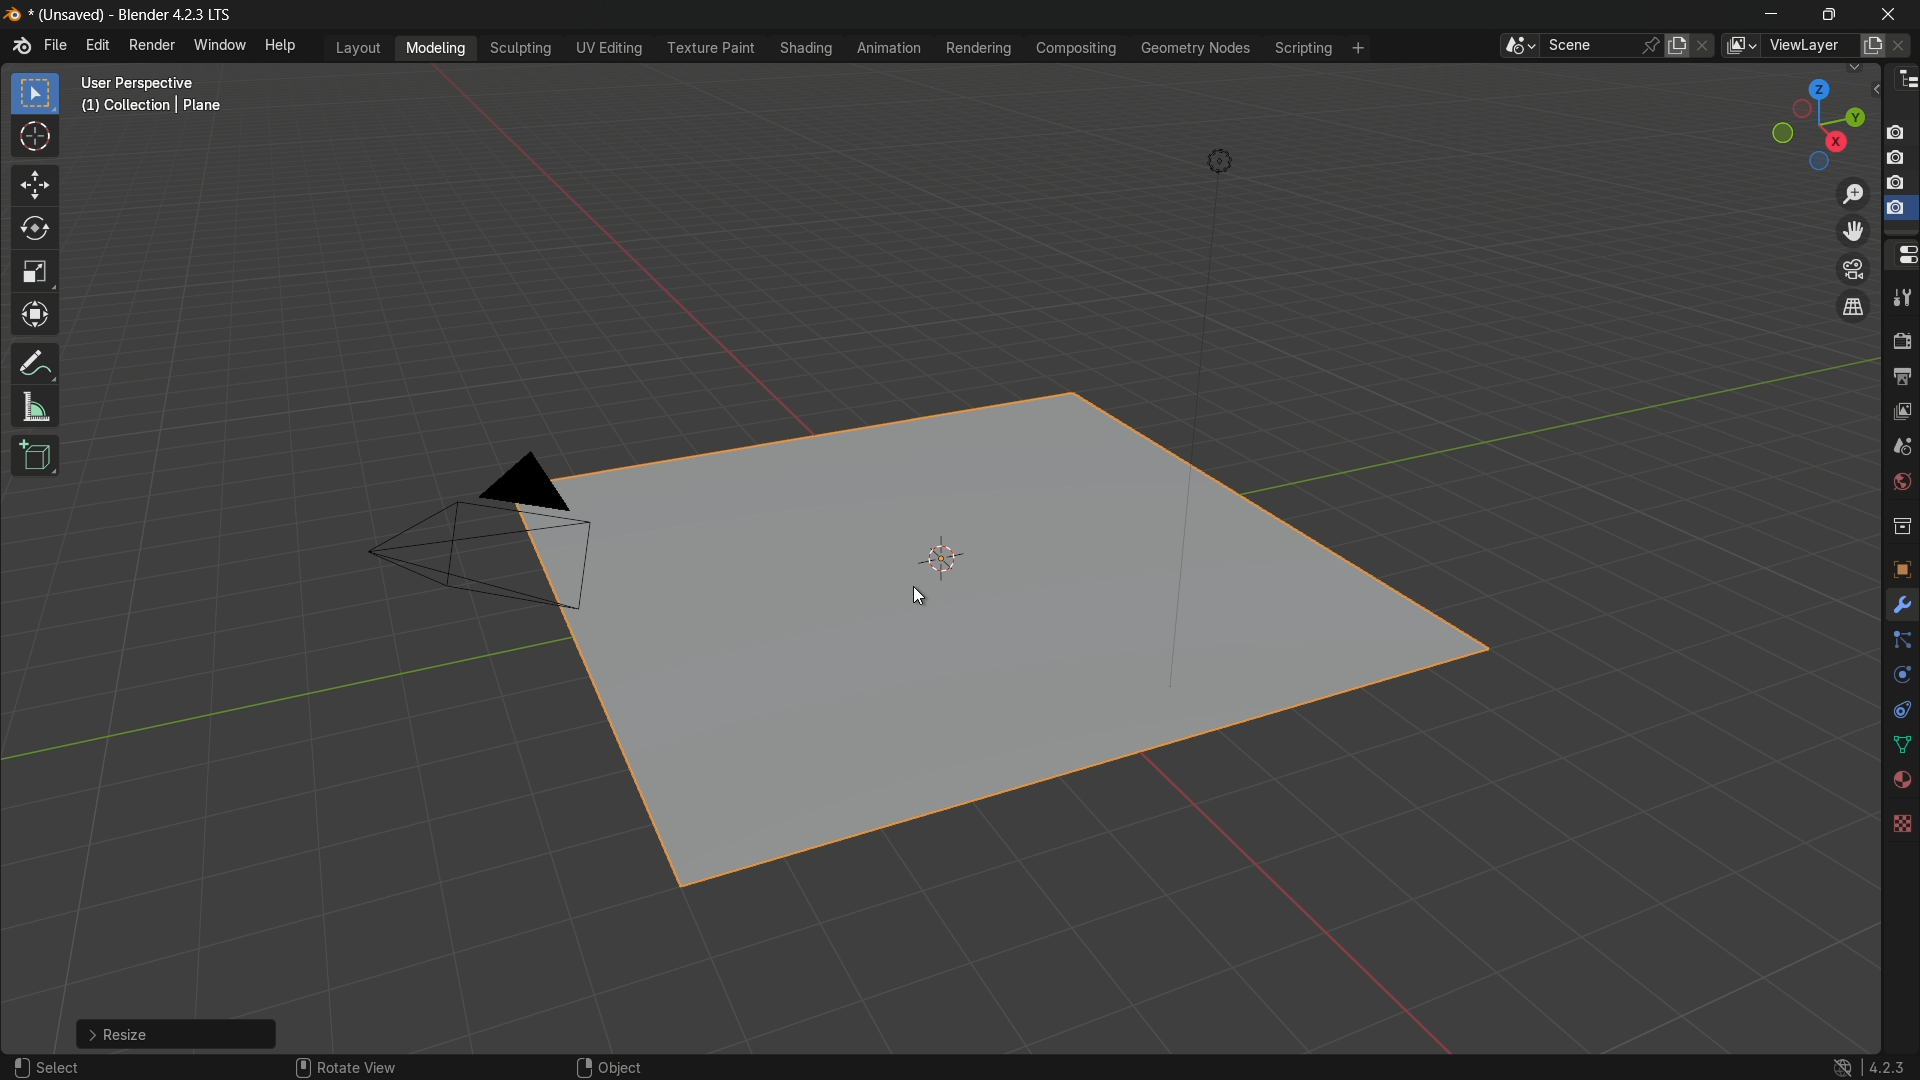  Describe the element at coordinates (1900, 128) in the screenshot. I see `capture` at that location.